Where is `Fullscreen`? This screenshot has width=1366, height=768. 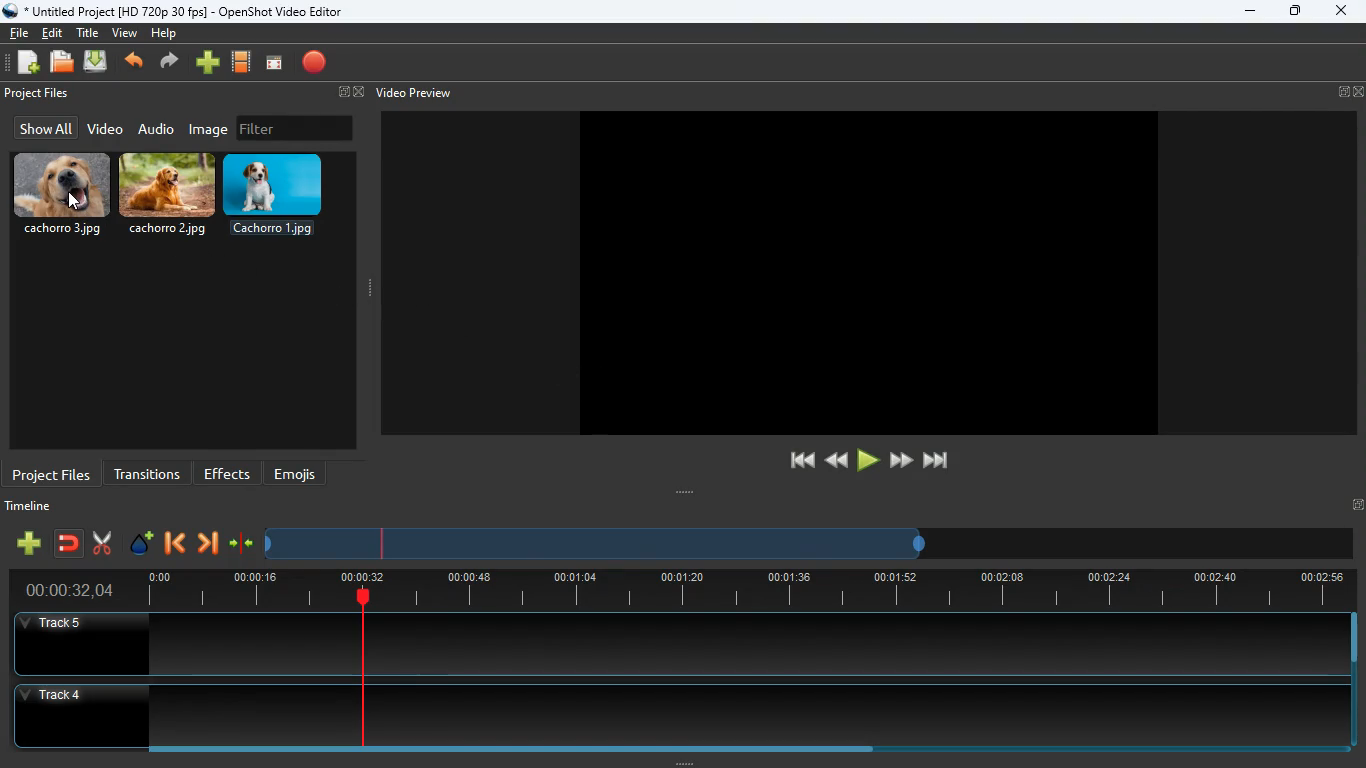 Fullscreen is located at coordinates (1357, 504).